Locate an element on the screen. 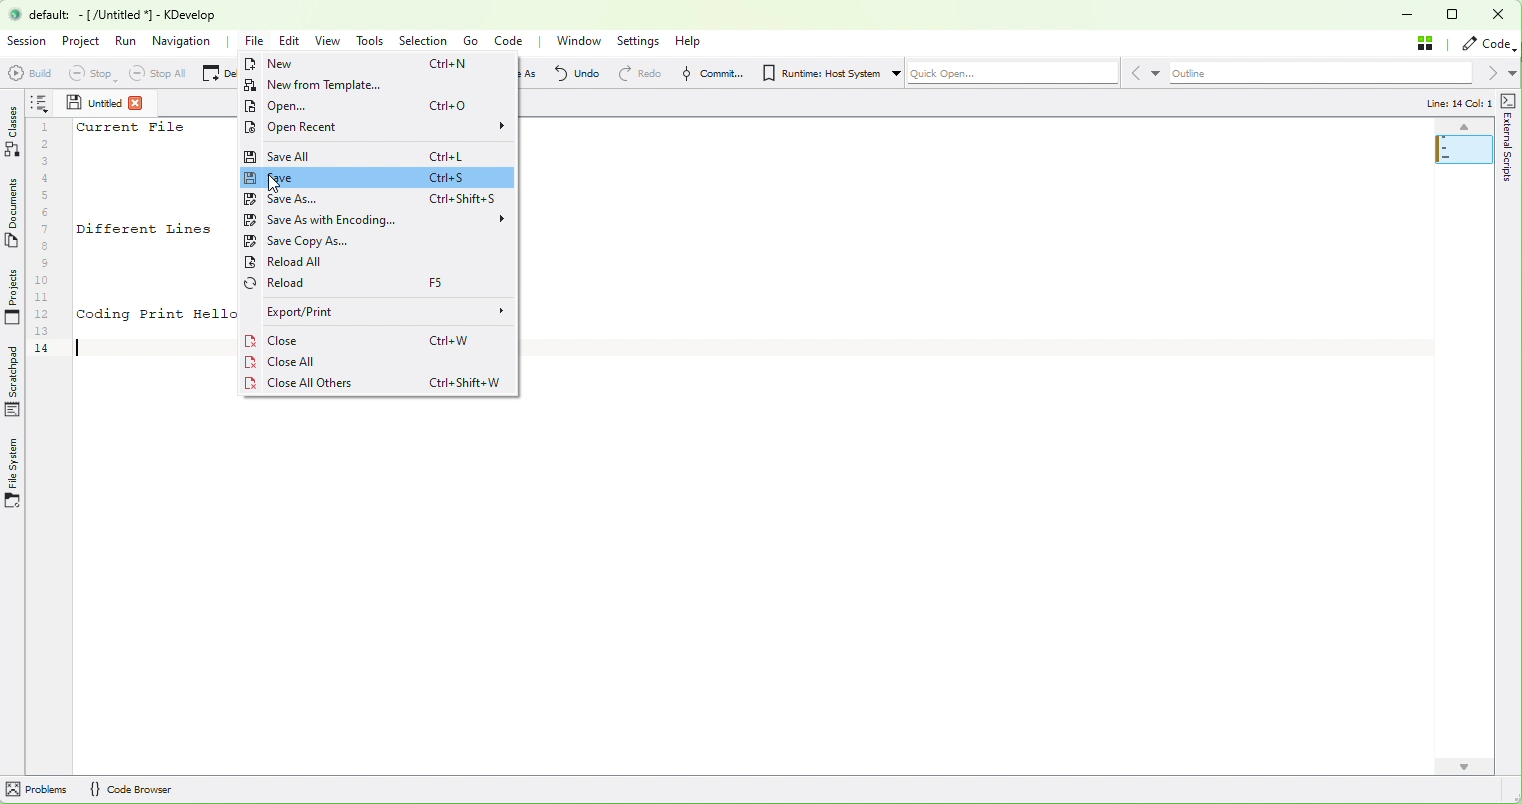  File is located at coordinates (255, 43).